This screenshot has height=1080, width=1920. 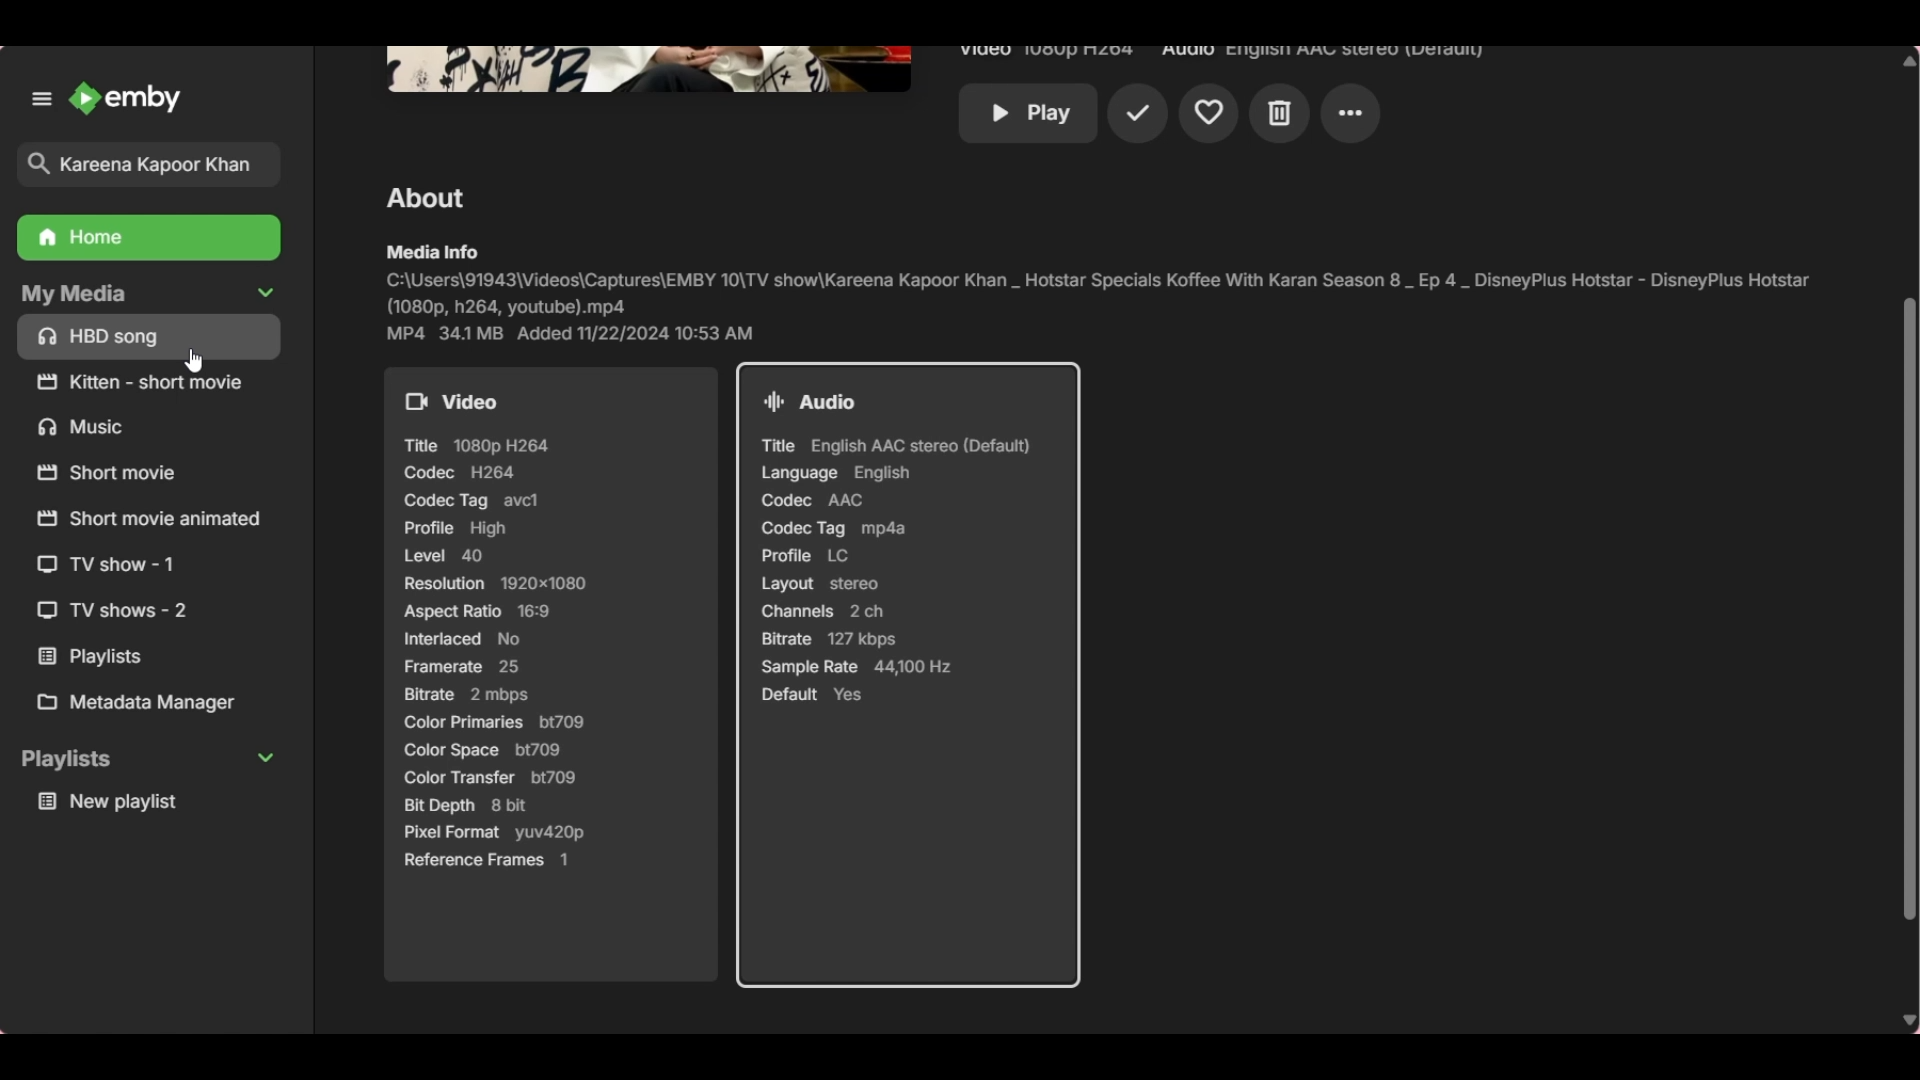 I want to click on , so click(x=148, y=520).